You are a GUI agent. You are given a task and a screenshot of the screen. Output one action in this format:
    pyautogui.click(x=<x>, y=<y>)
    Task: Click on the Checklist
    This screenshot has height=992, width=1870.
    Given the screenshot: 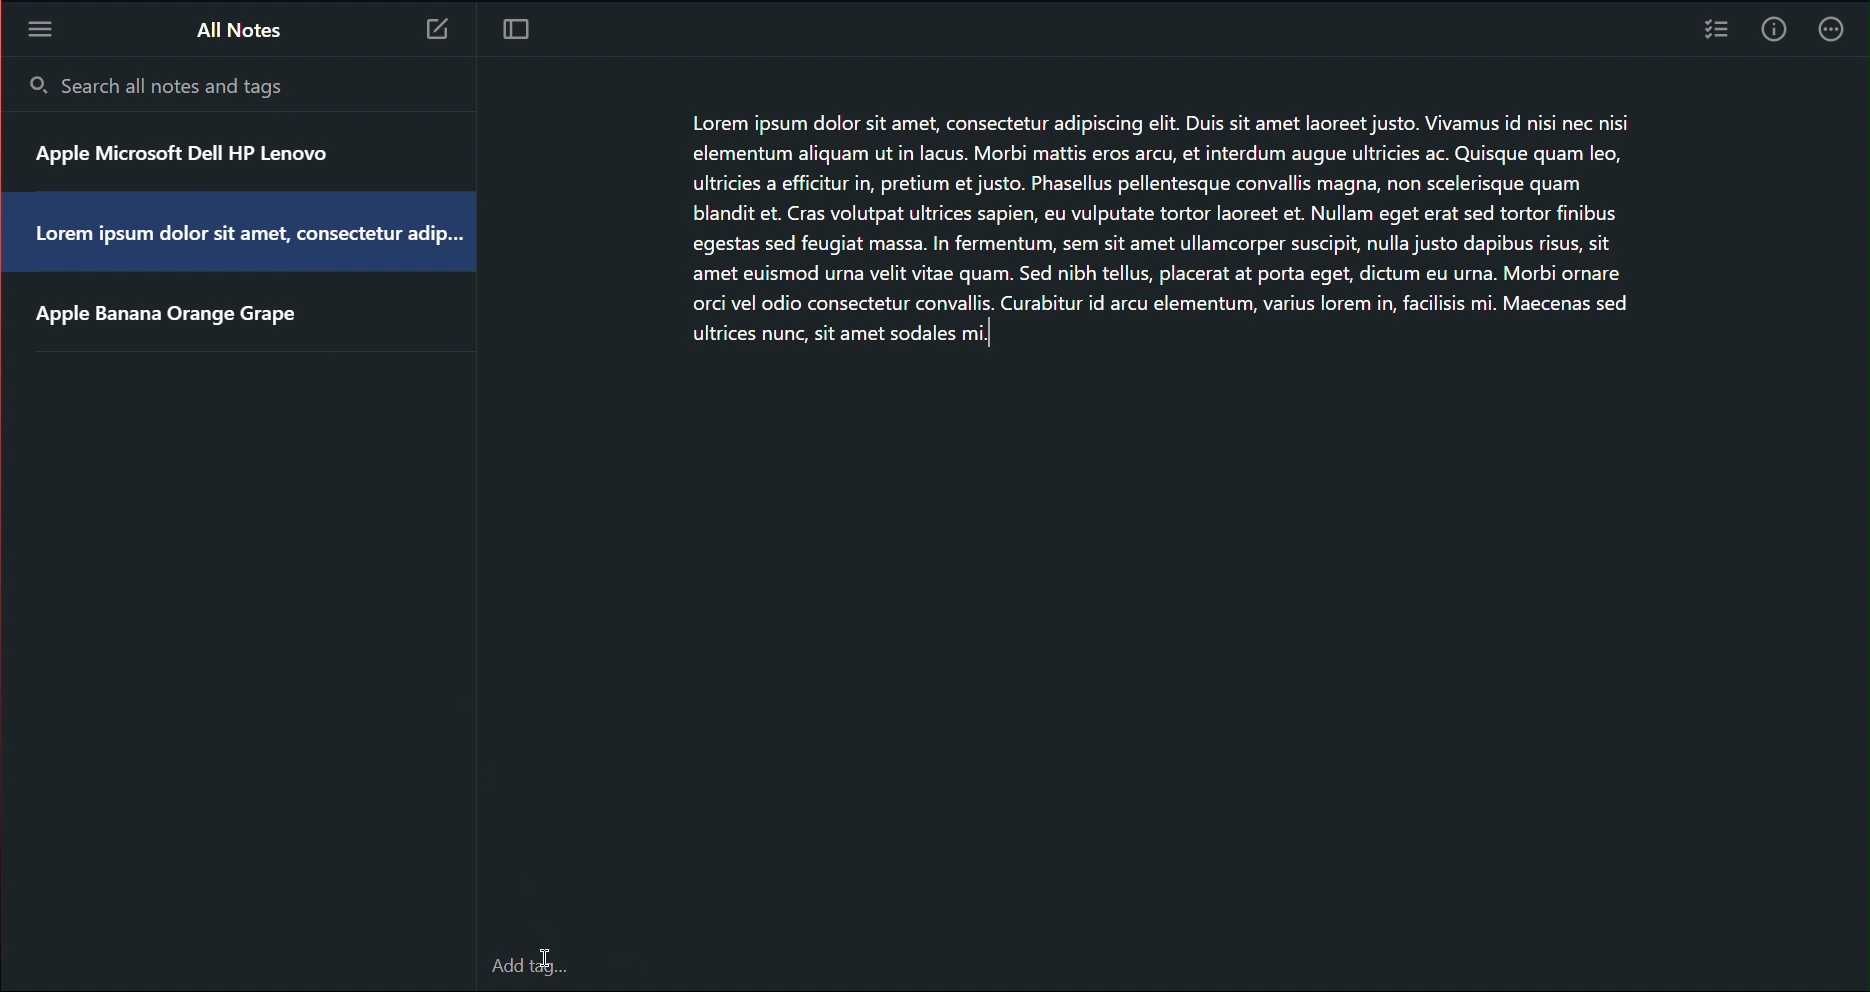 What is the action you would take?
    pyautogui.click(x=1714, y=33)
    